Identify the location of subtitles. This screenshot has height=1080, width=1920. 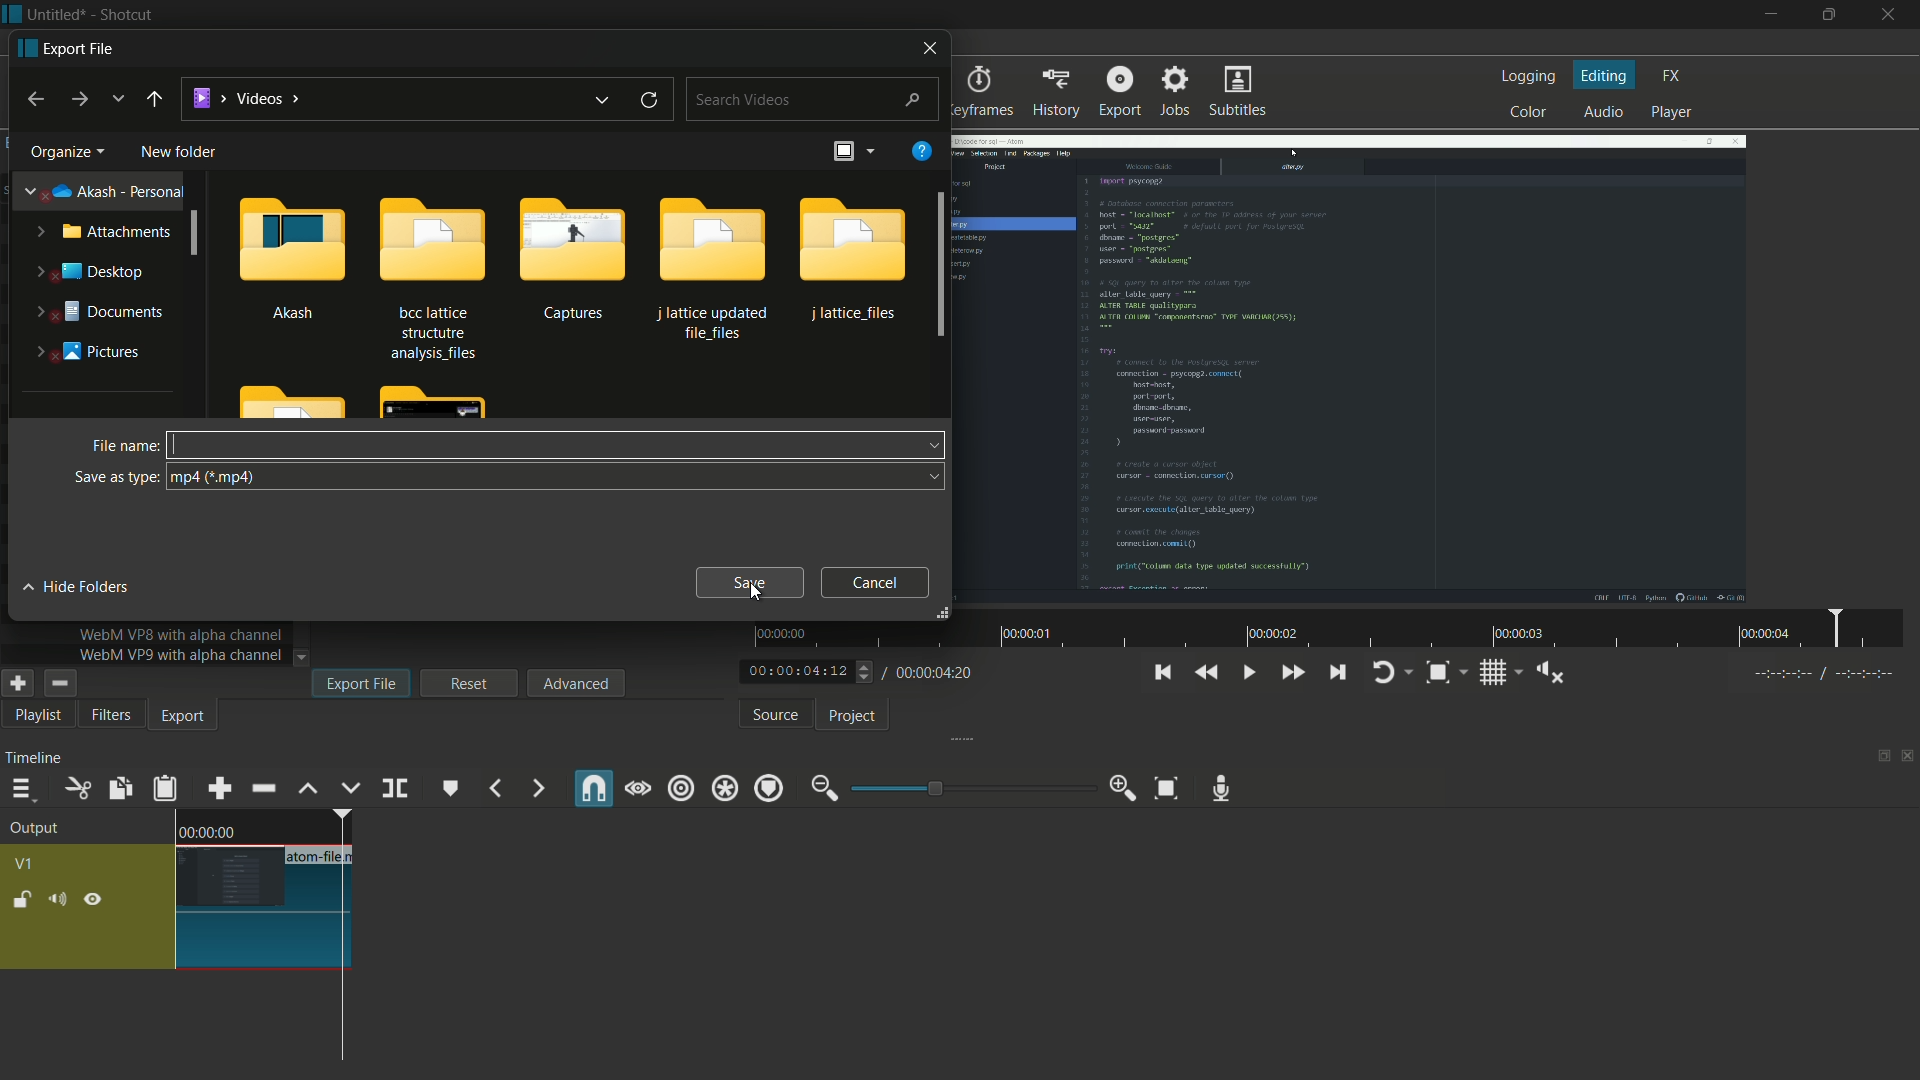
(1235, 90).